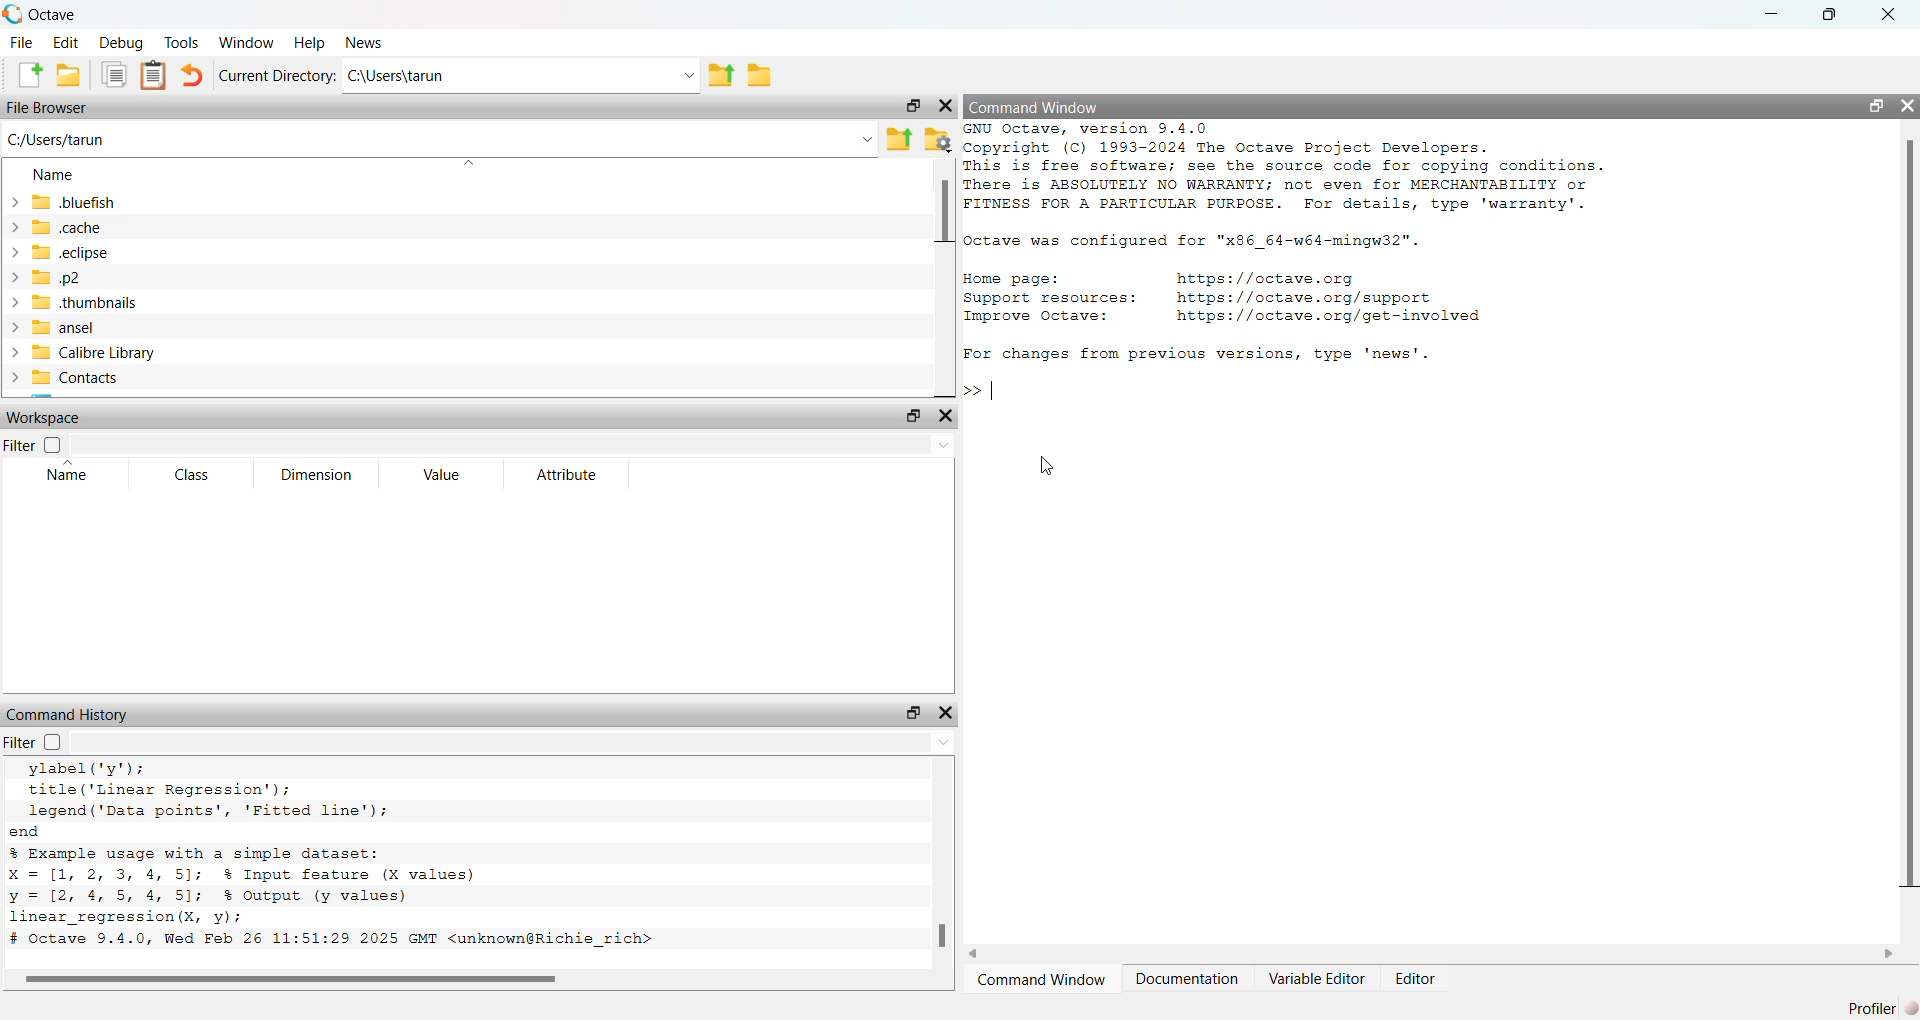 This screenshot has height=1020, width=1920. What do you see at coordinates (1318, 978) in the screenshot?
I see `variable editor` at bounding box center [1318, 978].